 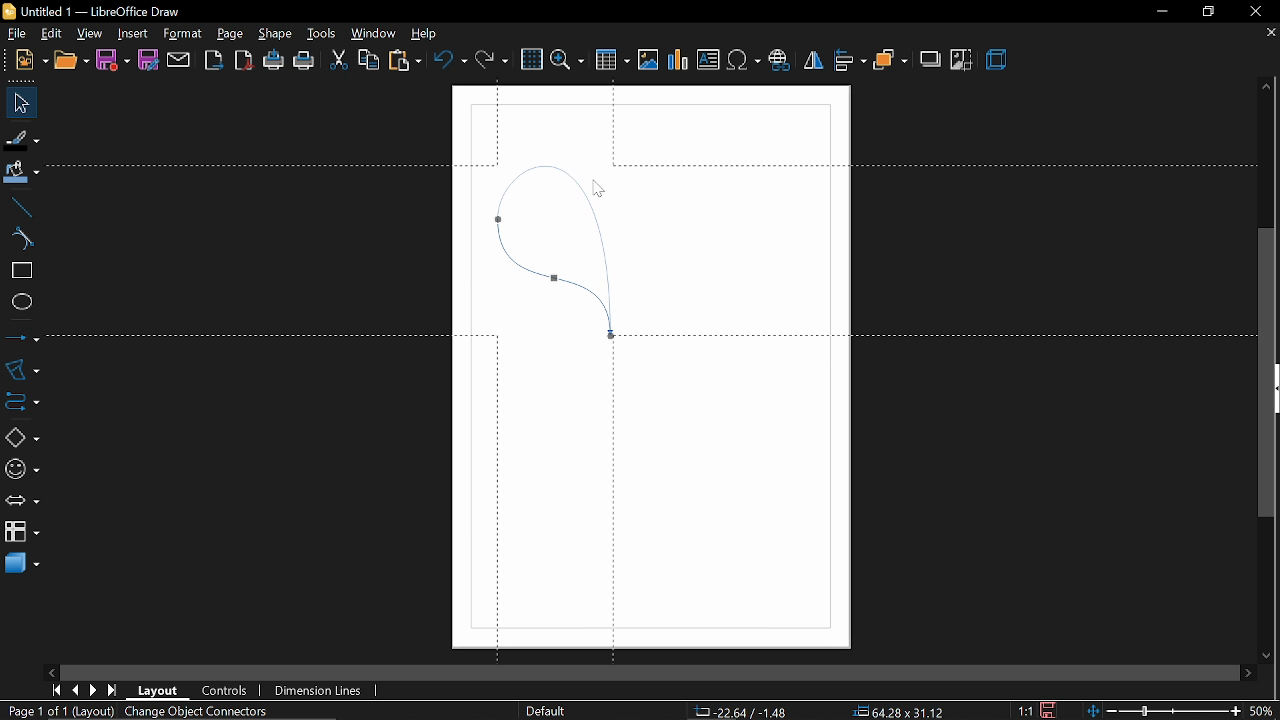 I want to click on move left, so click(x=51, y=671).